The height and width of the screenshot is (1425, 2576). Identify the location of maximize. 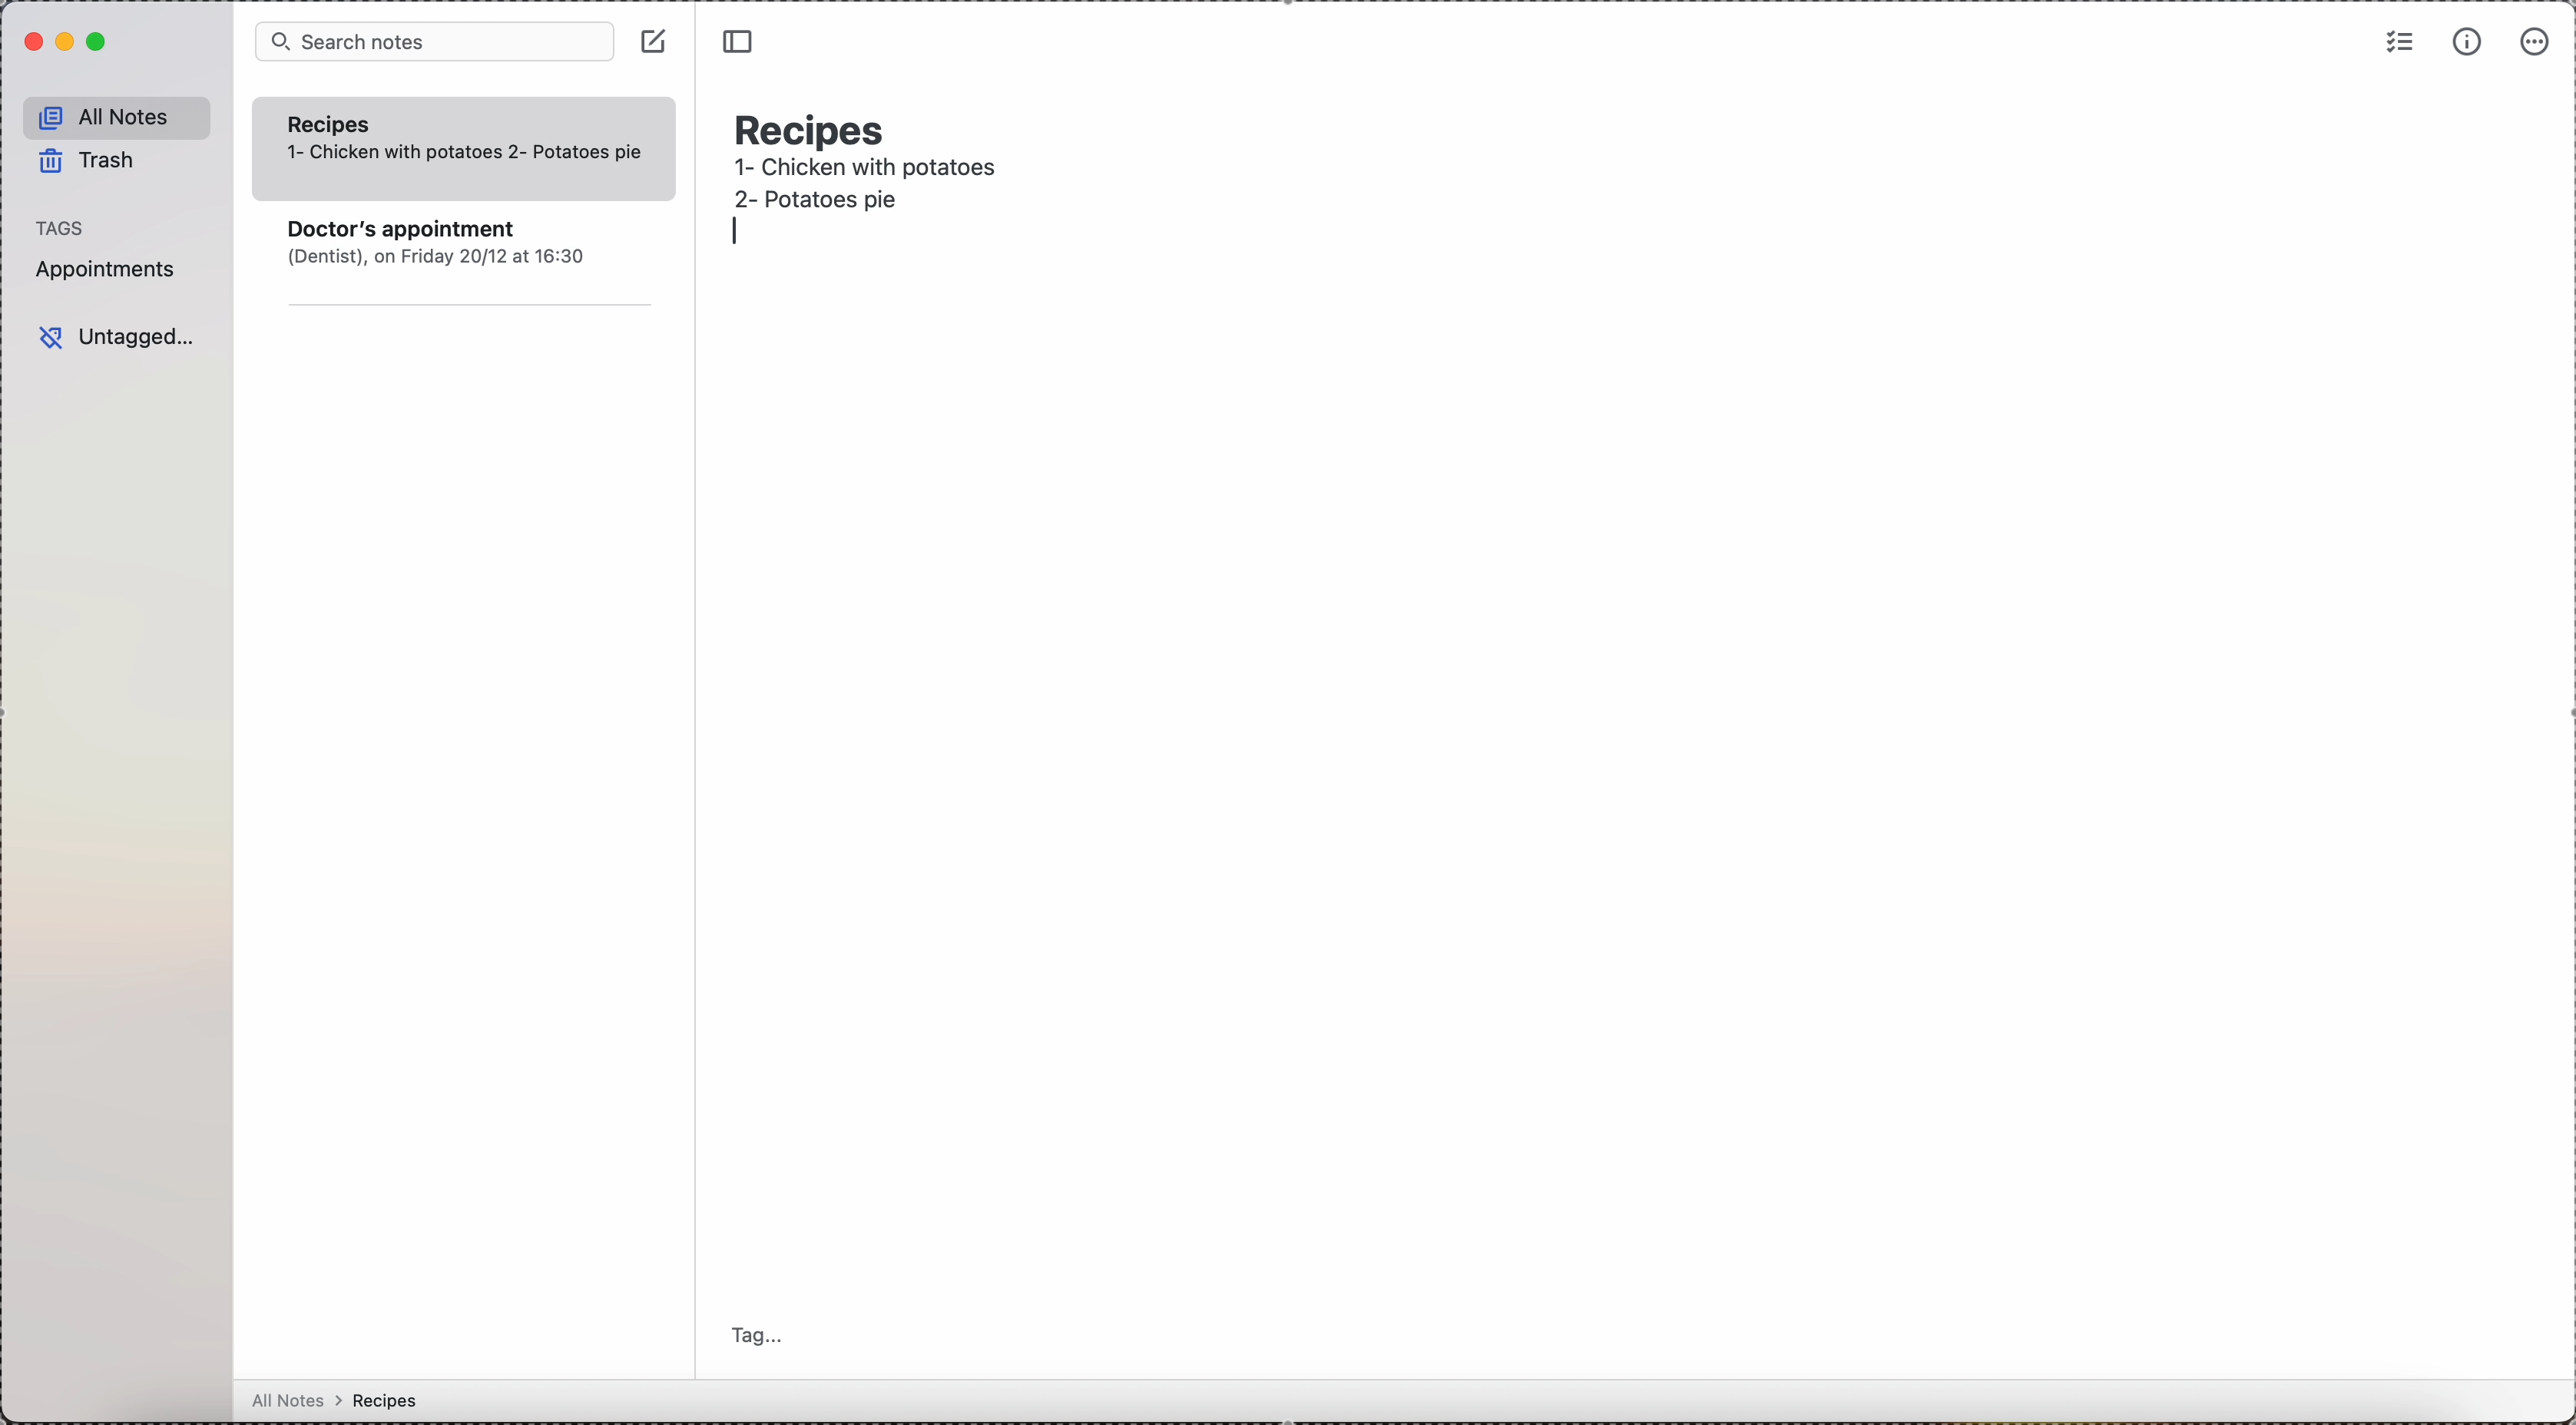
(103, 43).